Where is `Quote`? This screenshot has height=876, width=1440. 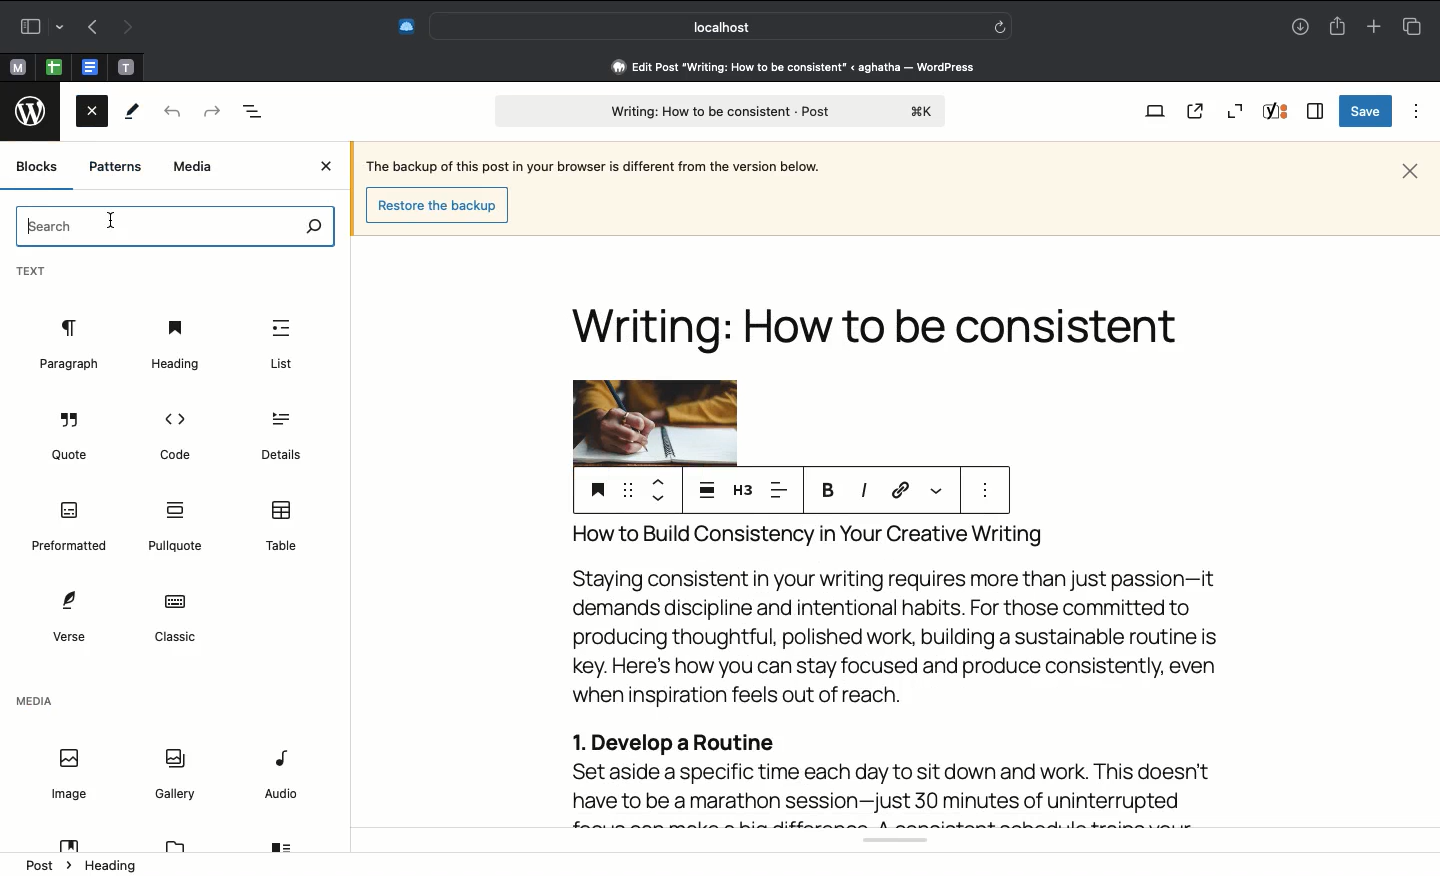 Quote is located at coordinates (72, 439).